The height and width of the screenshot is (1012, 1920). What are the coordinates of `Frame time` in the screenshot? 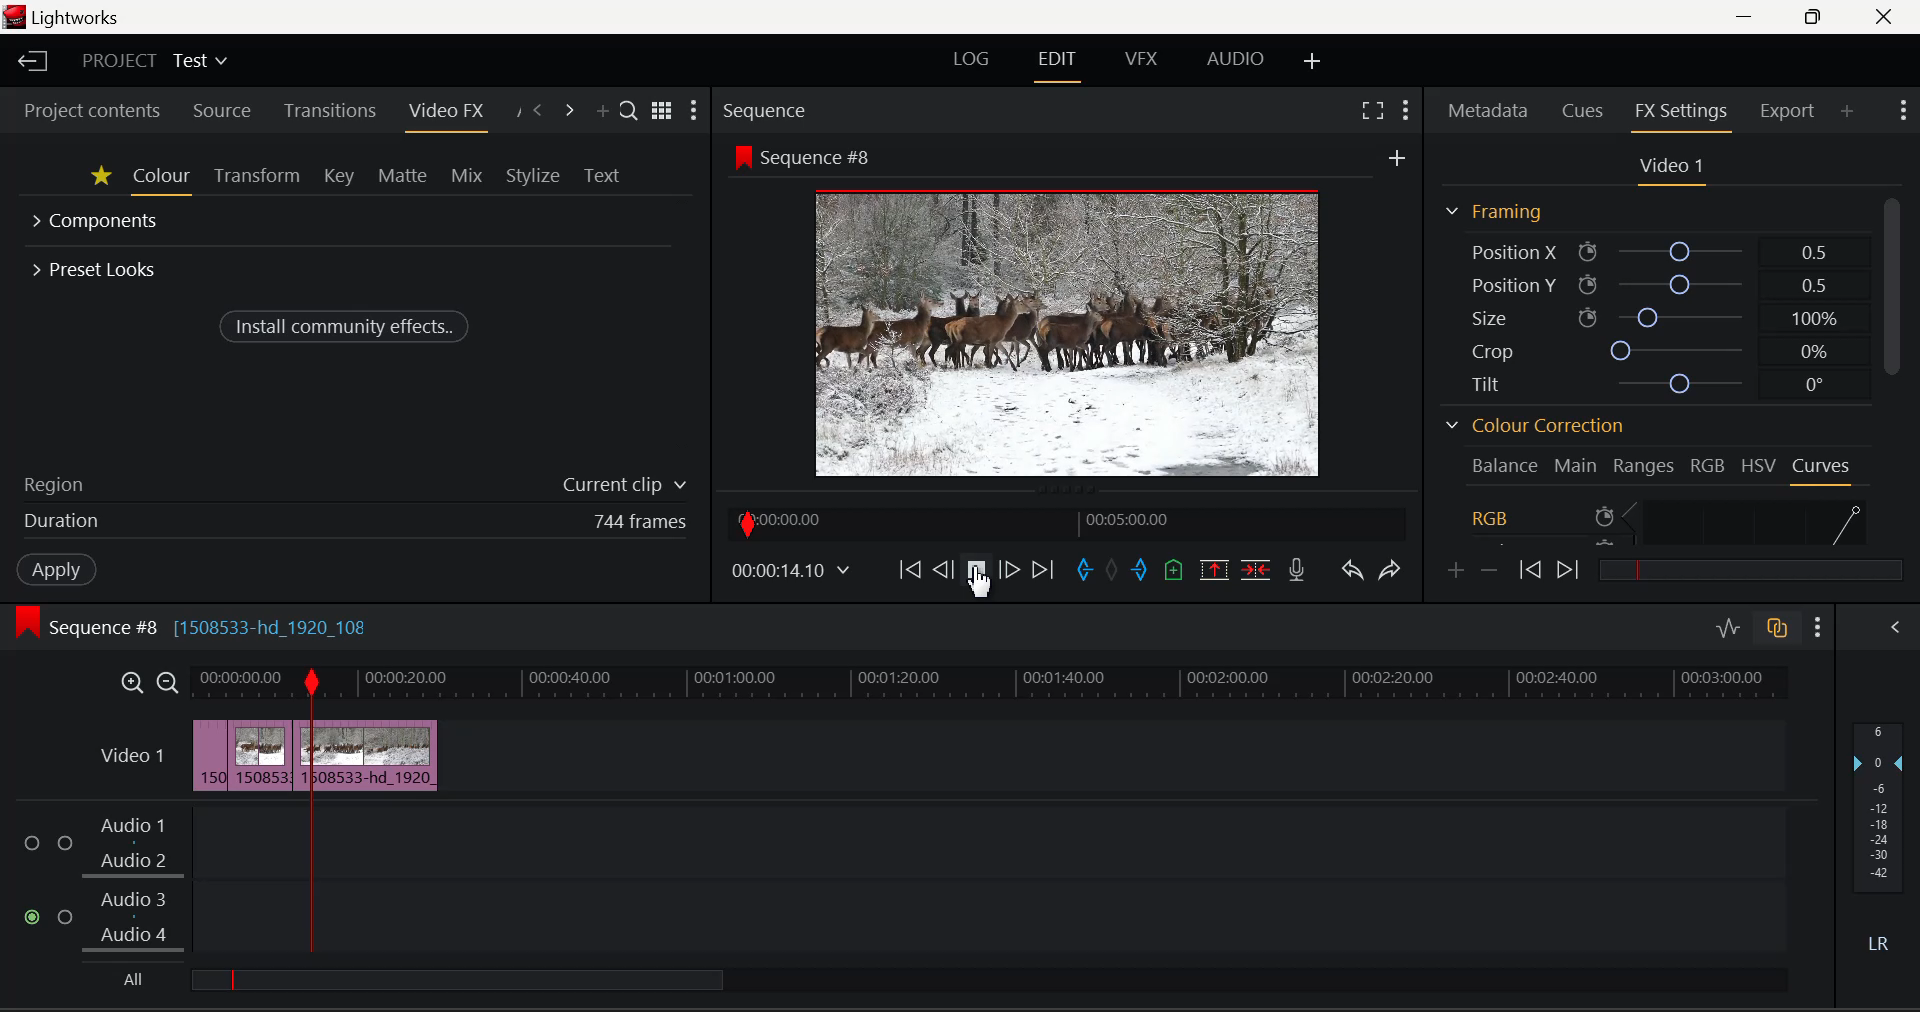 It's located at (794, 573).